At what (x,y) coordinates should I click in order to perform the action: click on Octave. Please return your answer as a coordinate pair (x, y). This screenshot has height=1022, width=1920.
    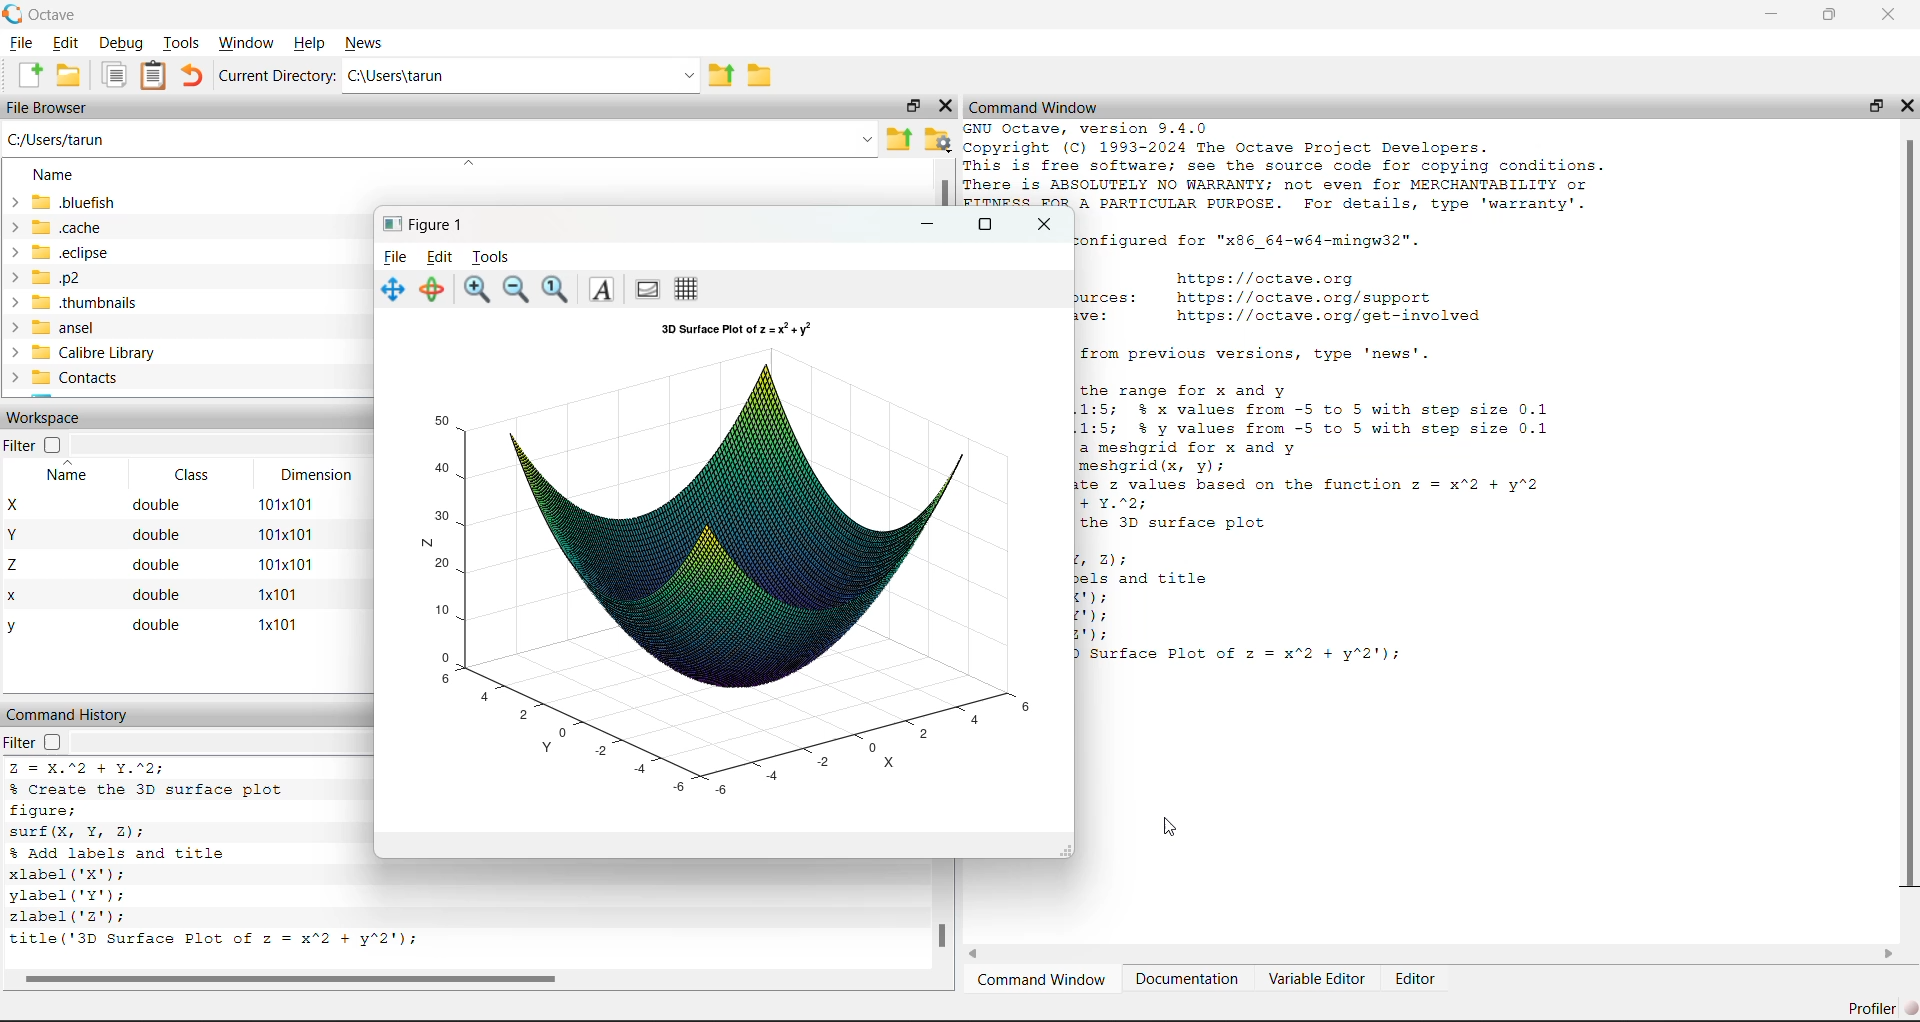
    Looking at the image, I should click on (42, 15).